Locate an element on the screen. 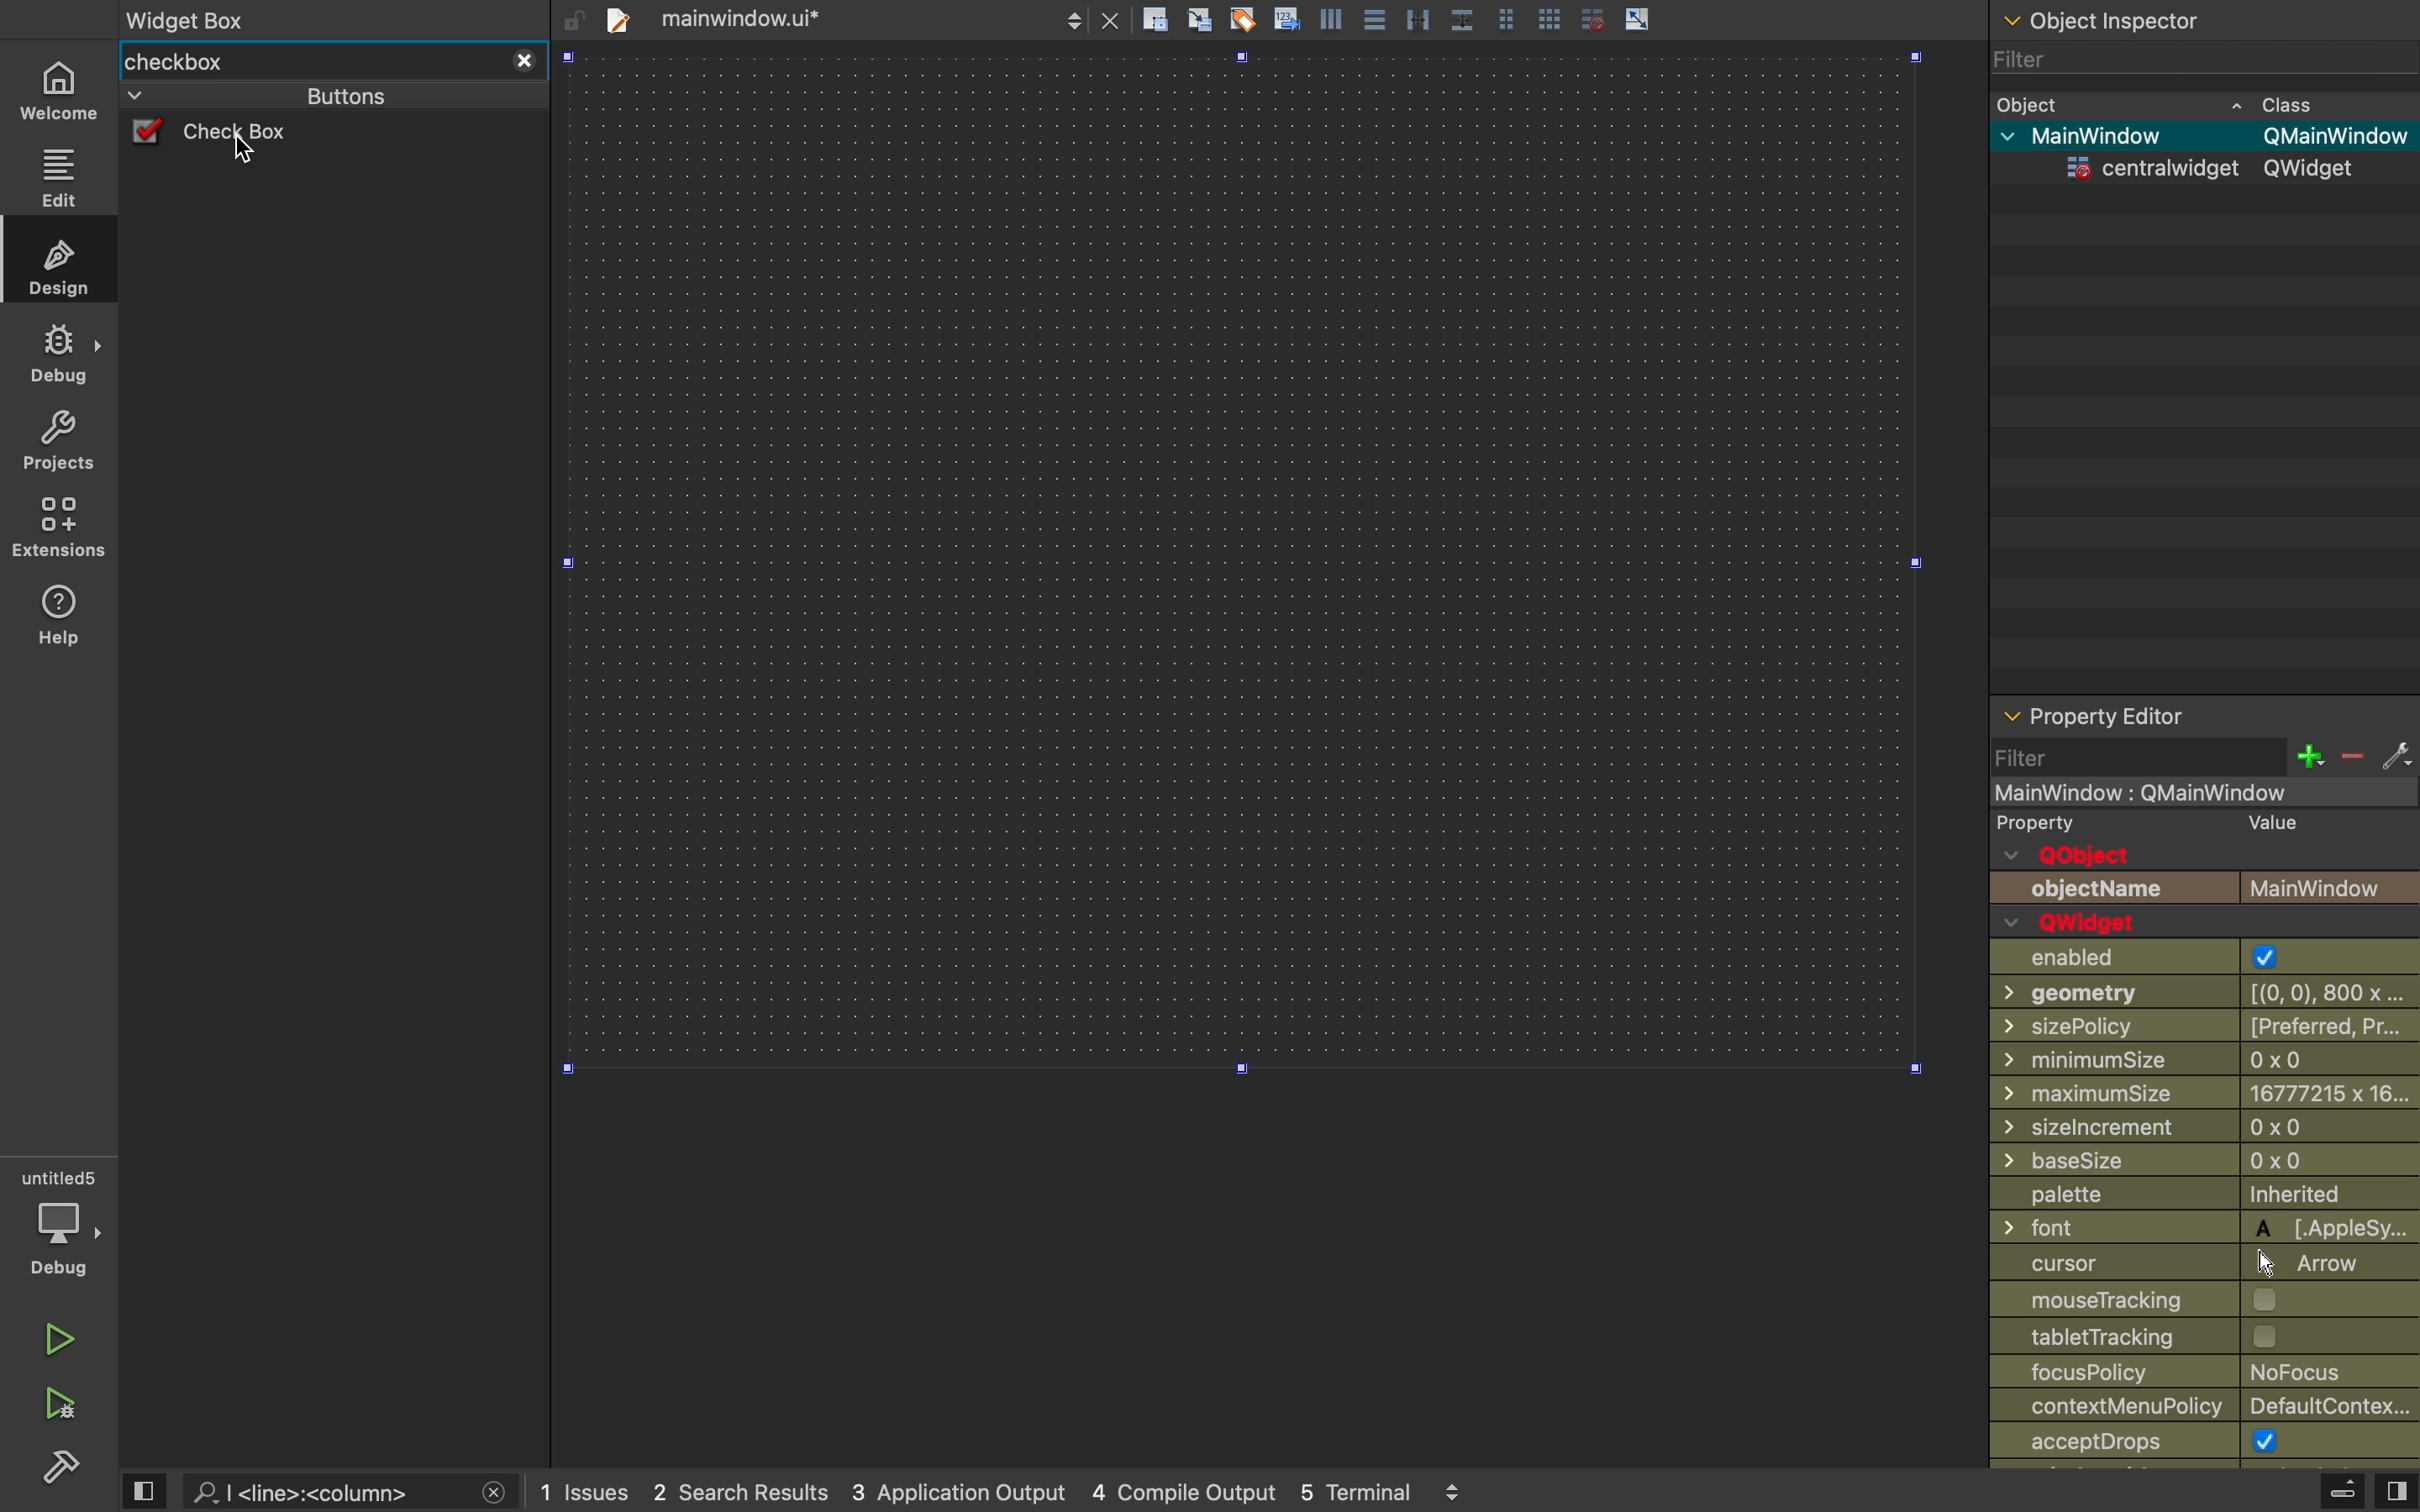 The width and height of the screenshot is (2420, 1512). close is located at coordinates (495, 1493).